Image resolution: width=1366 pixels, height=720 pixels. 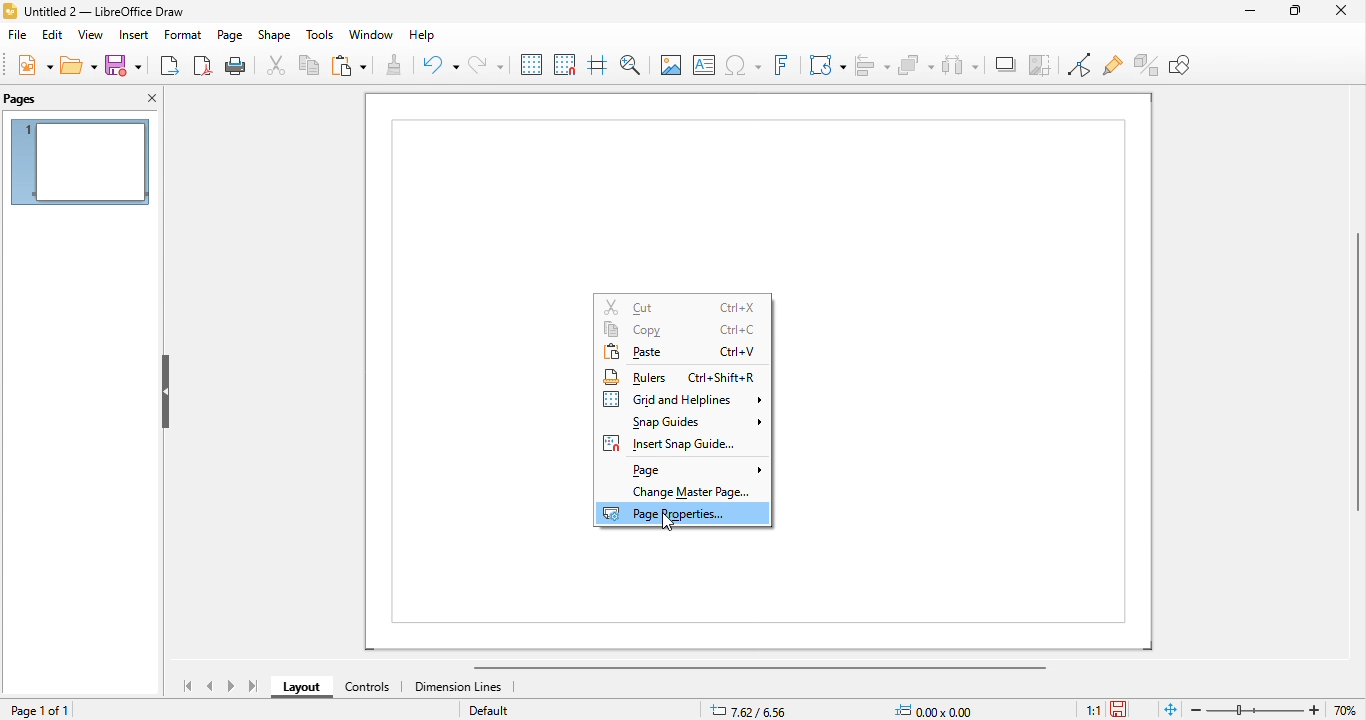 What do you see at coordinates (1147, 65) in the screenshot?
I see `toggle extrusions` at bounding box center [1147, 65].